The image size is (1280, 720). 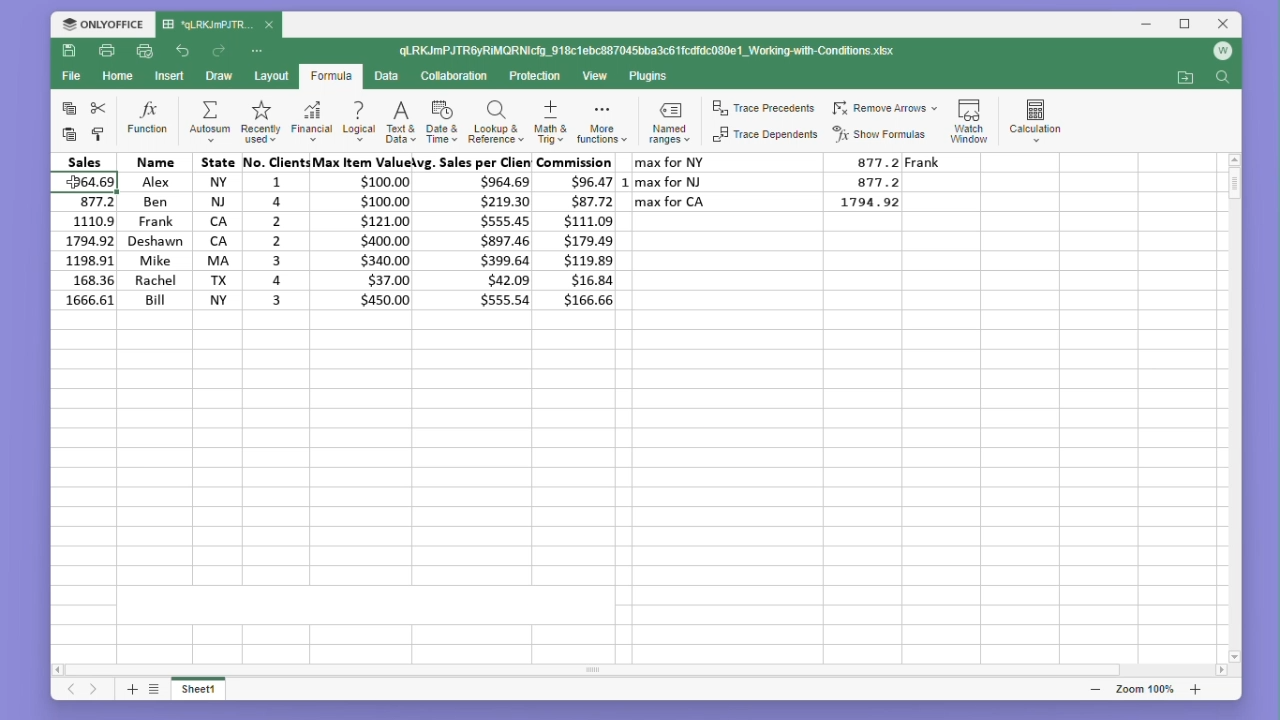 What do you see at coordinates (579, 231) in the screenshot?
I see `commission` at bounding box center [579, 231].